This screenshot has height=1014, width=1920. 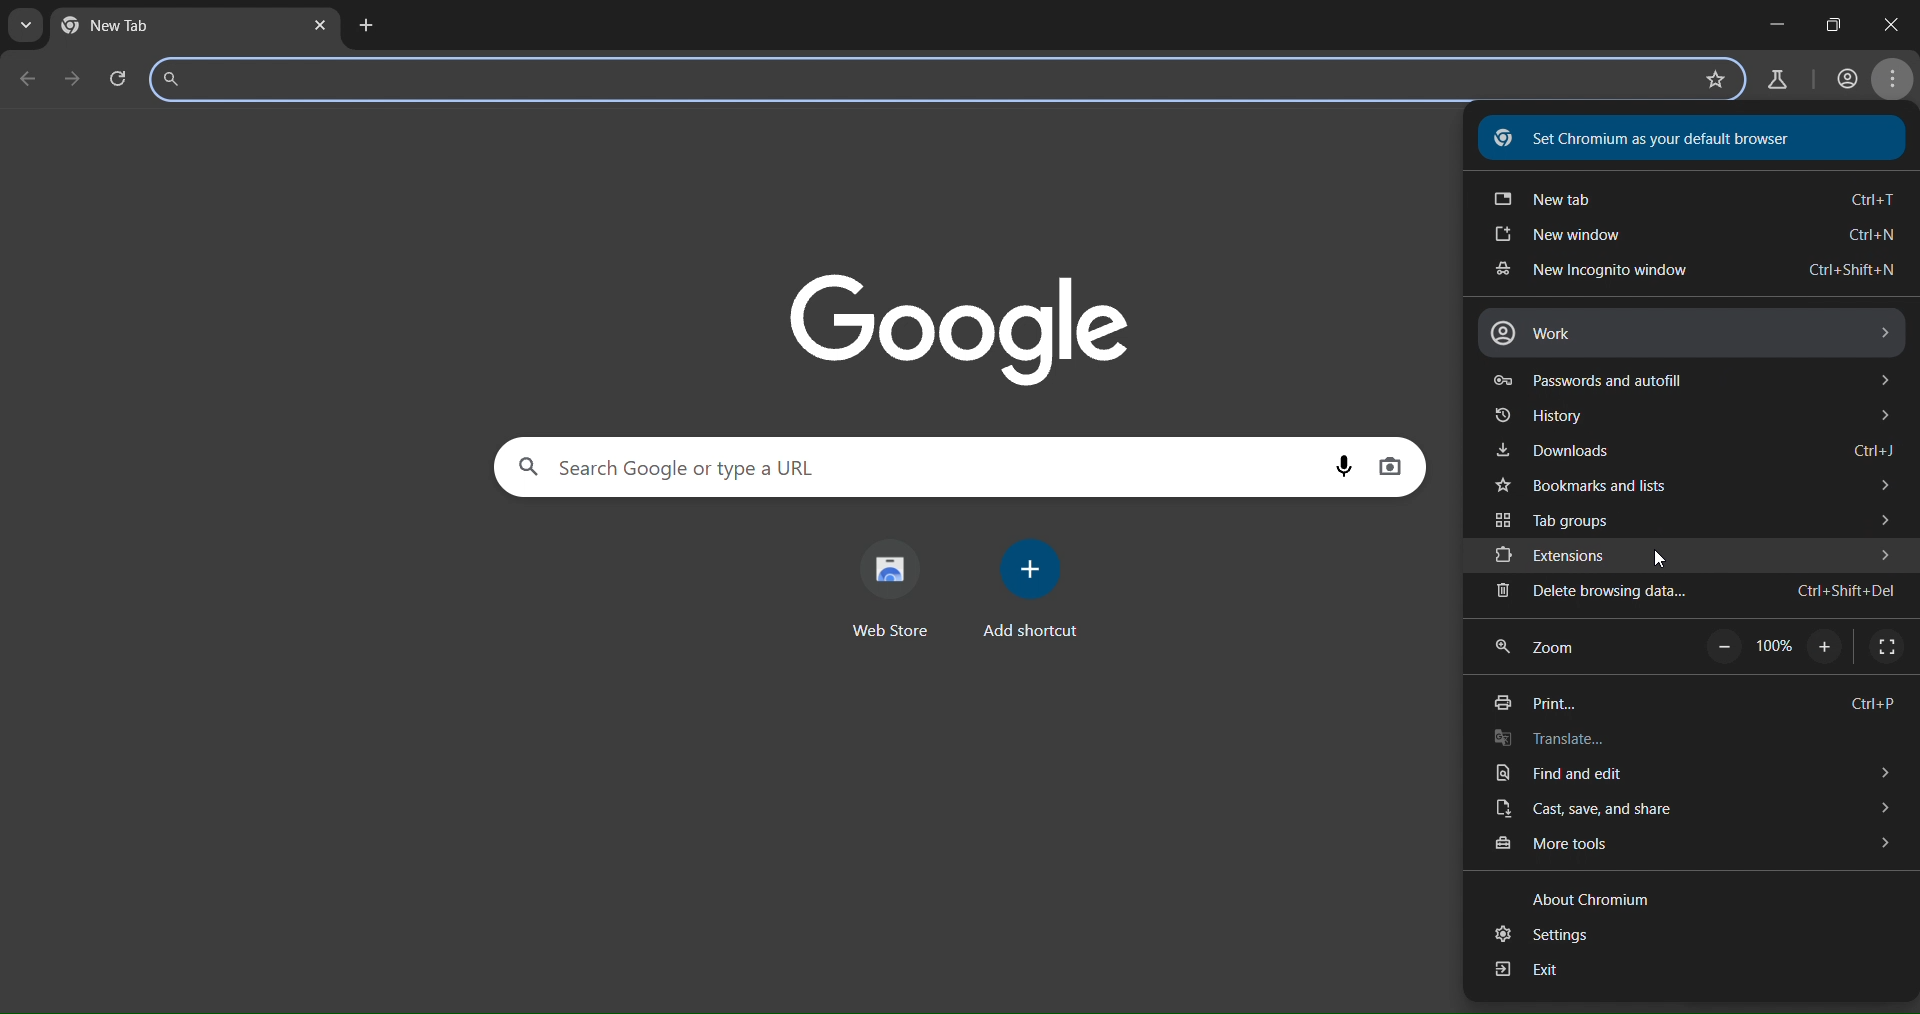 I want to click on downloads , so click(x=1693, y=451).